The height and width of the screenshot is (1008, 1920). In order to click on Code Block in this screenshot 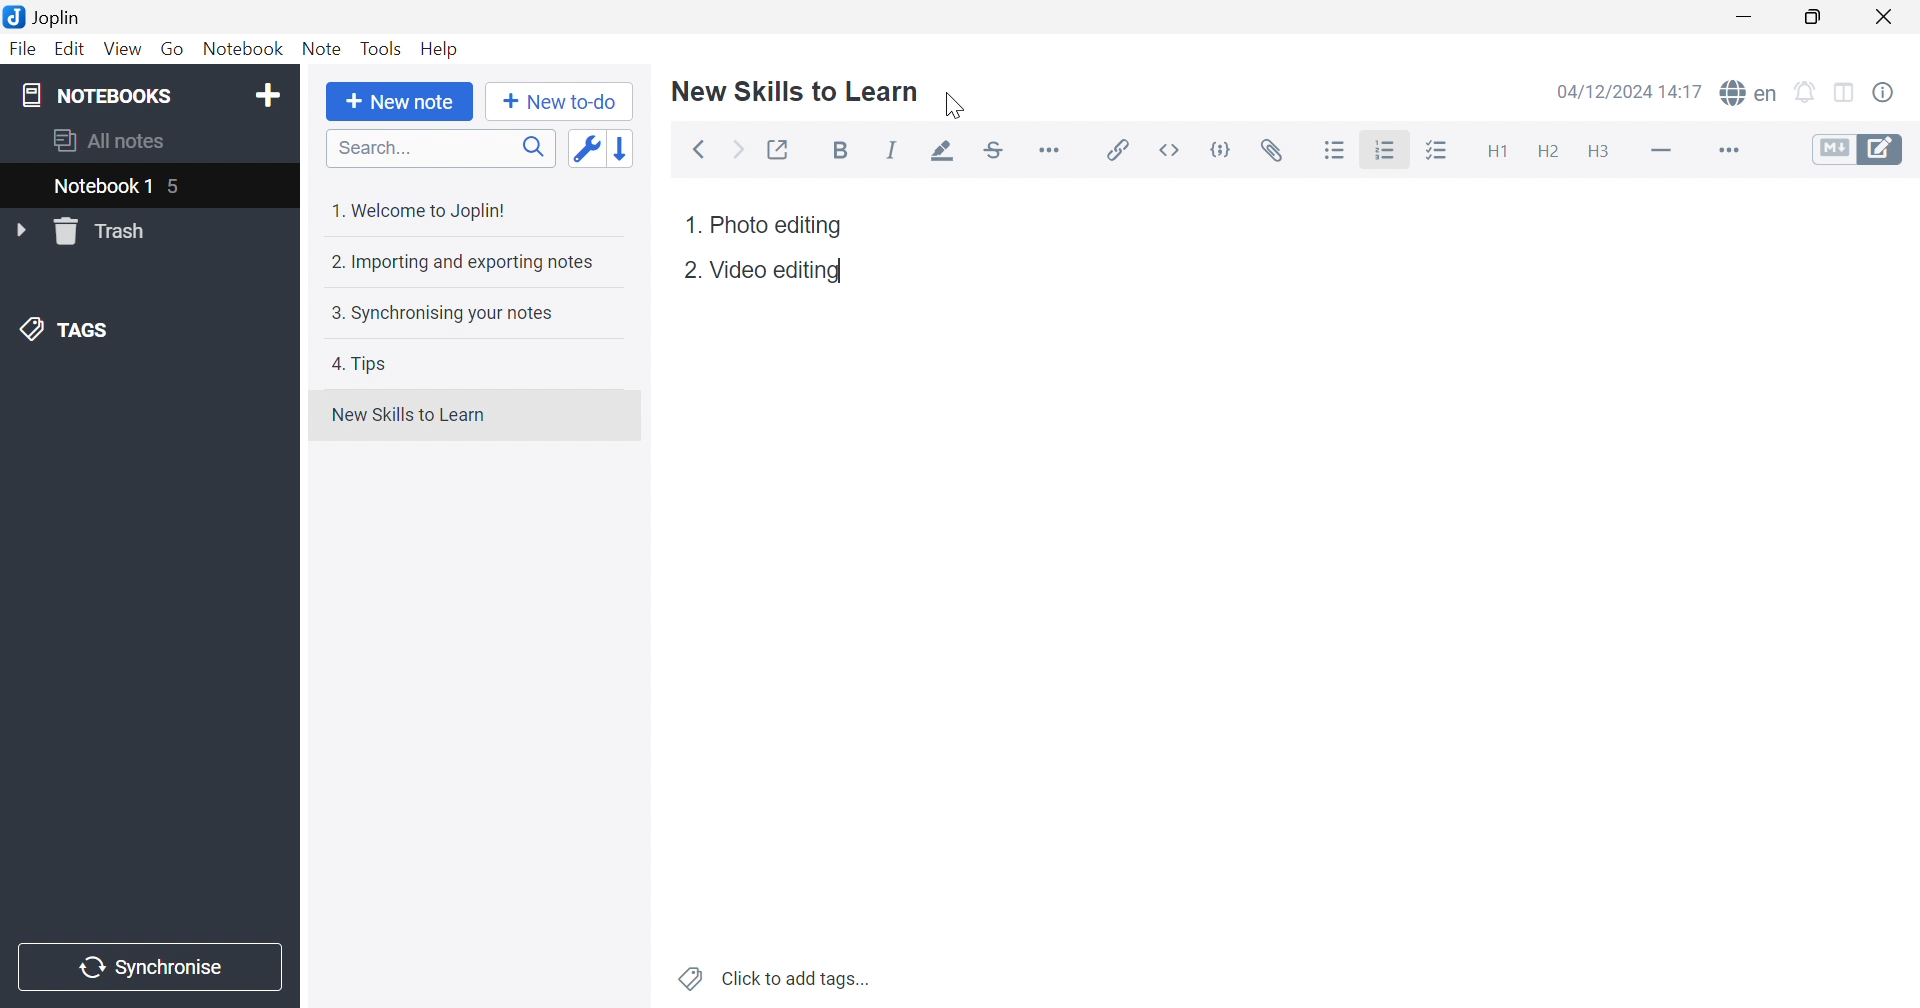, I will do `click(1225, 153)`.